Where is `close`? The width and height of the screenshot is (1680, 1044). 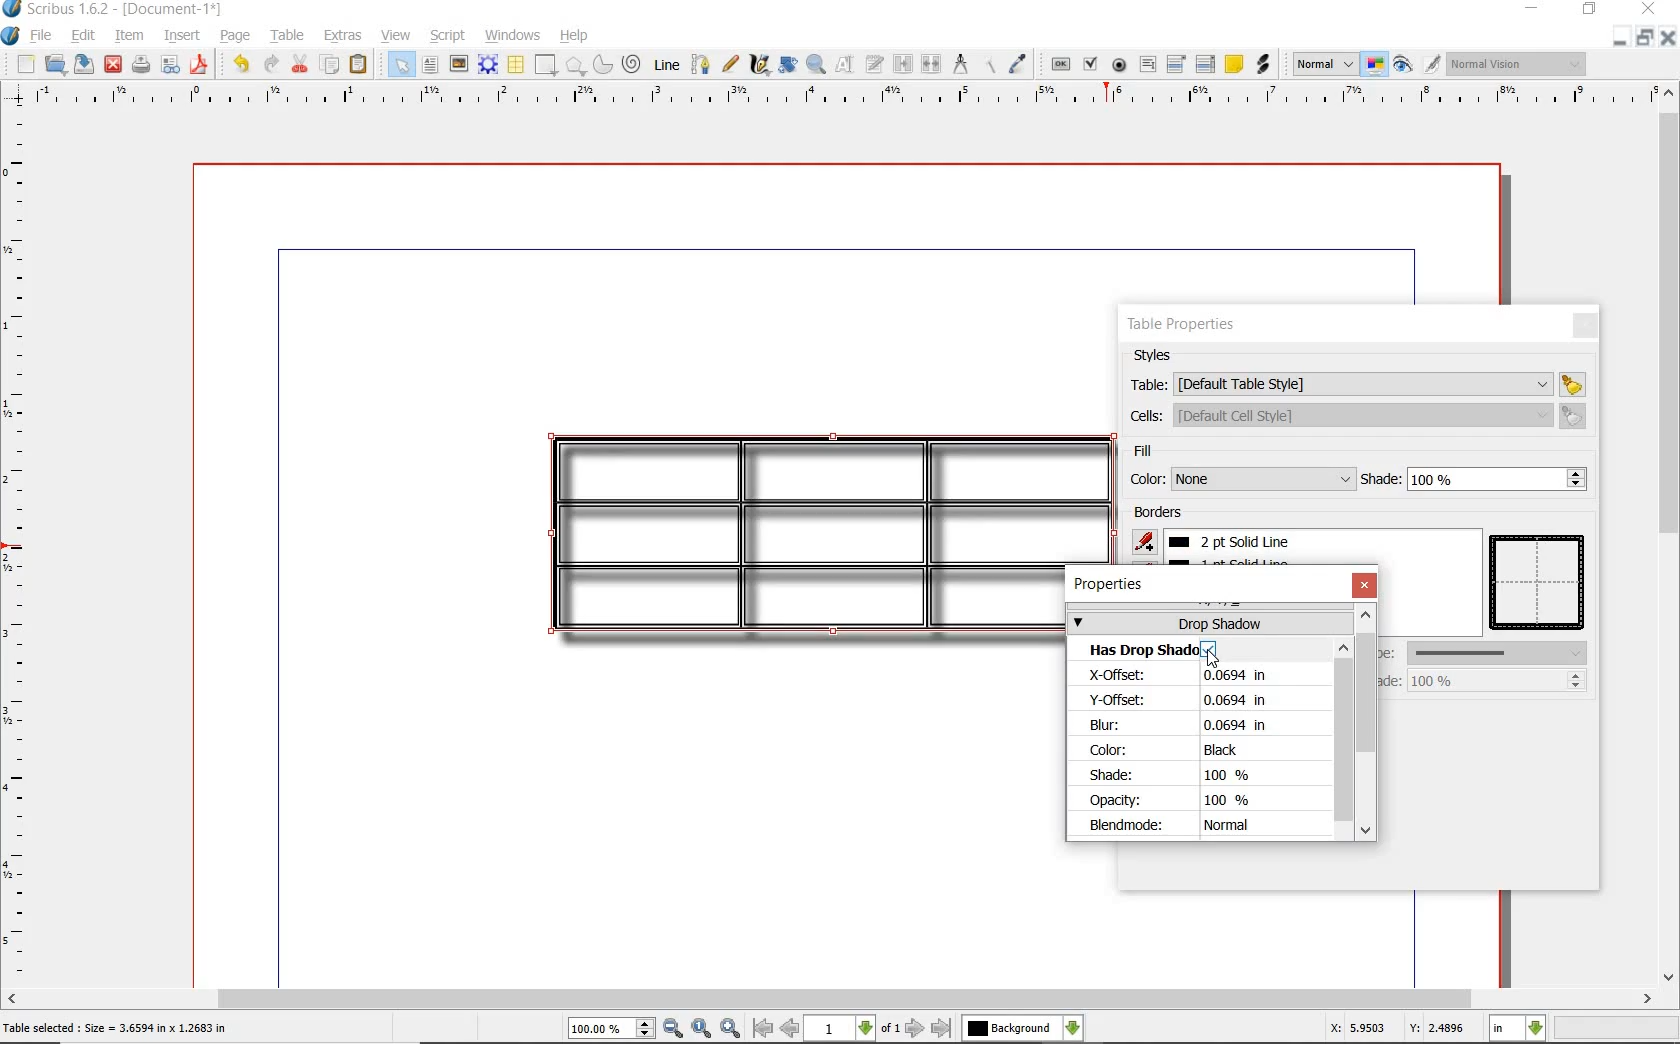
close is located at coordinates (1584, 325).